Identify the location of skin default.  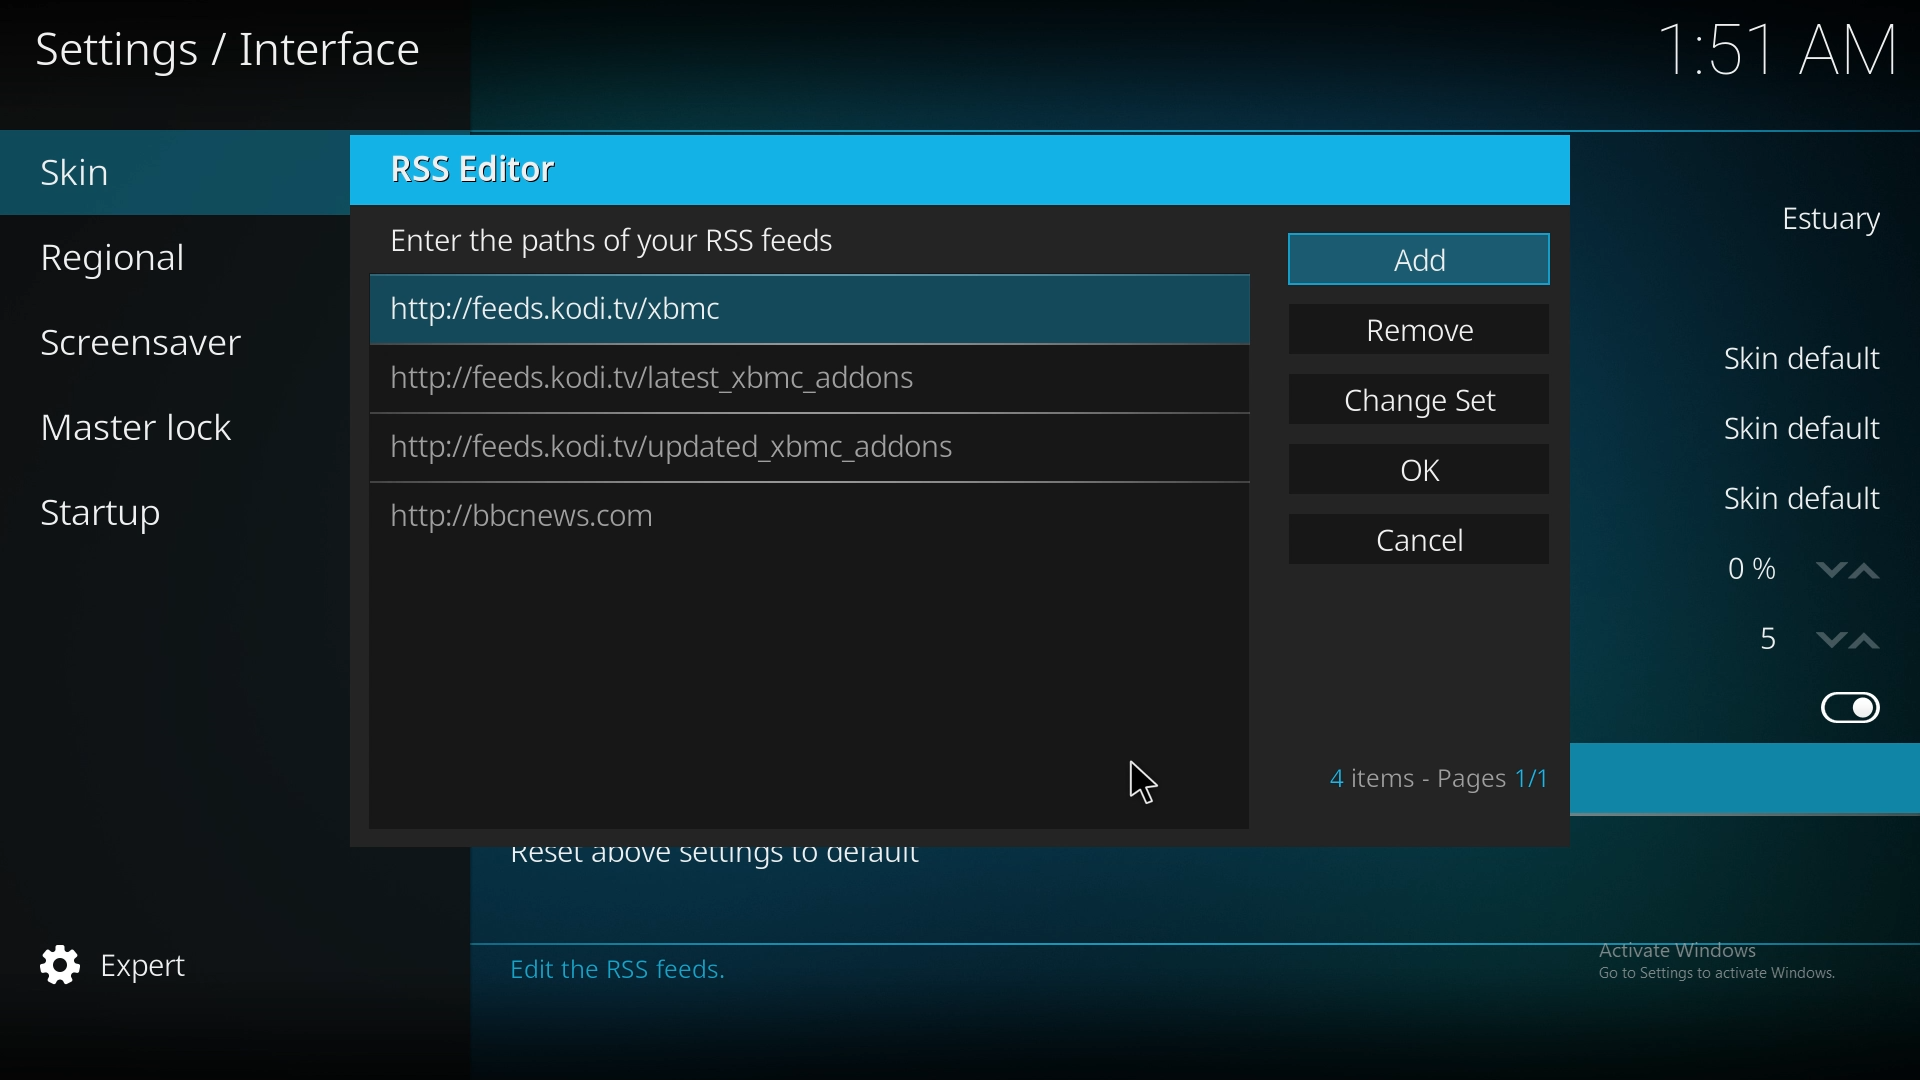
(1804, 426).